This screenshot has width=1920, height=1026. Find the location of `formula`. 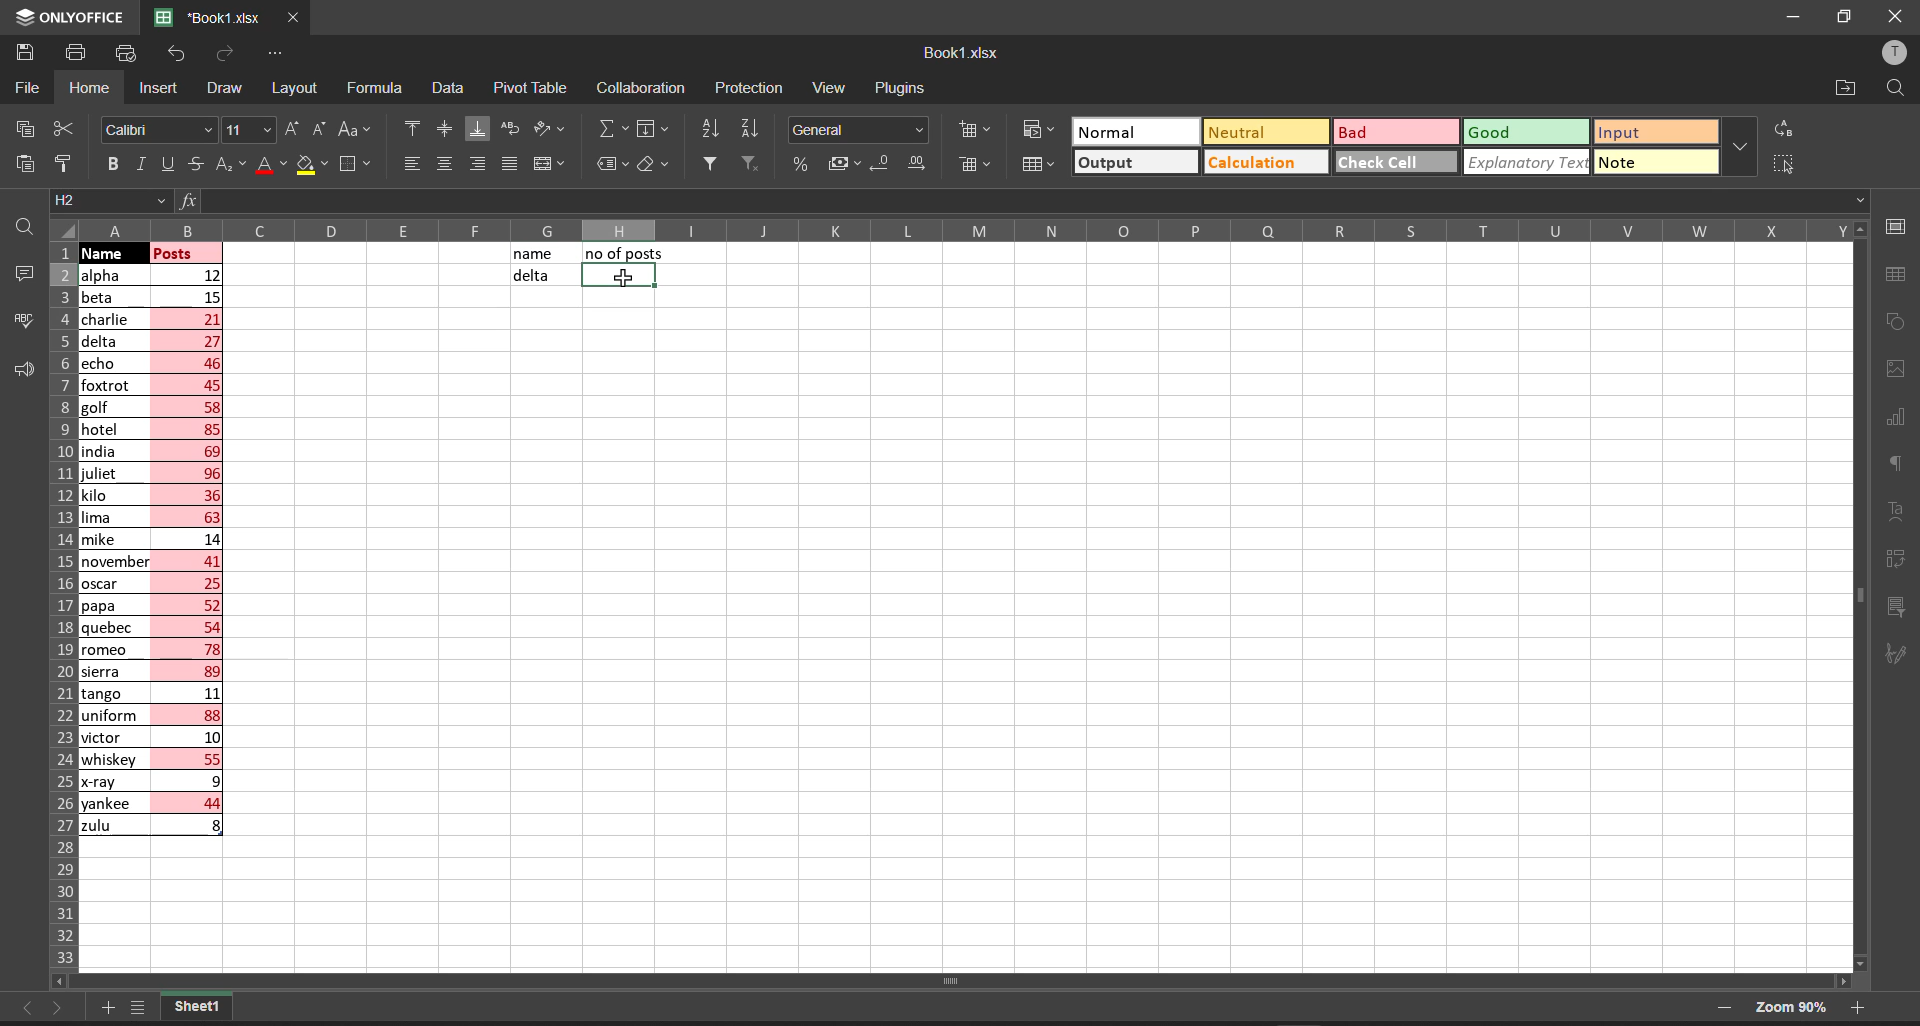

formula is located at coordinates (379, 89).